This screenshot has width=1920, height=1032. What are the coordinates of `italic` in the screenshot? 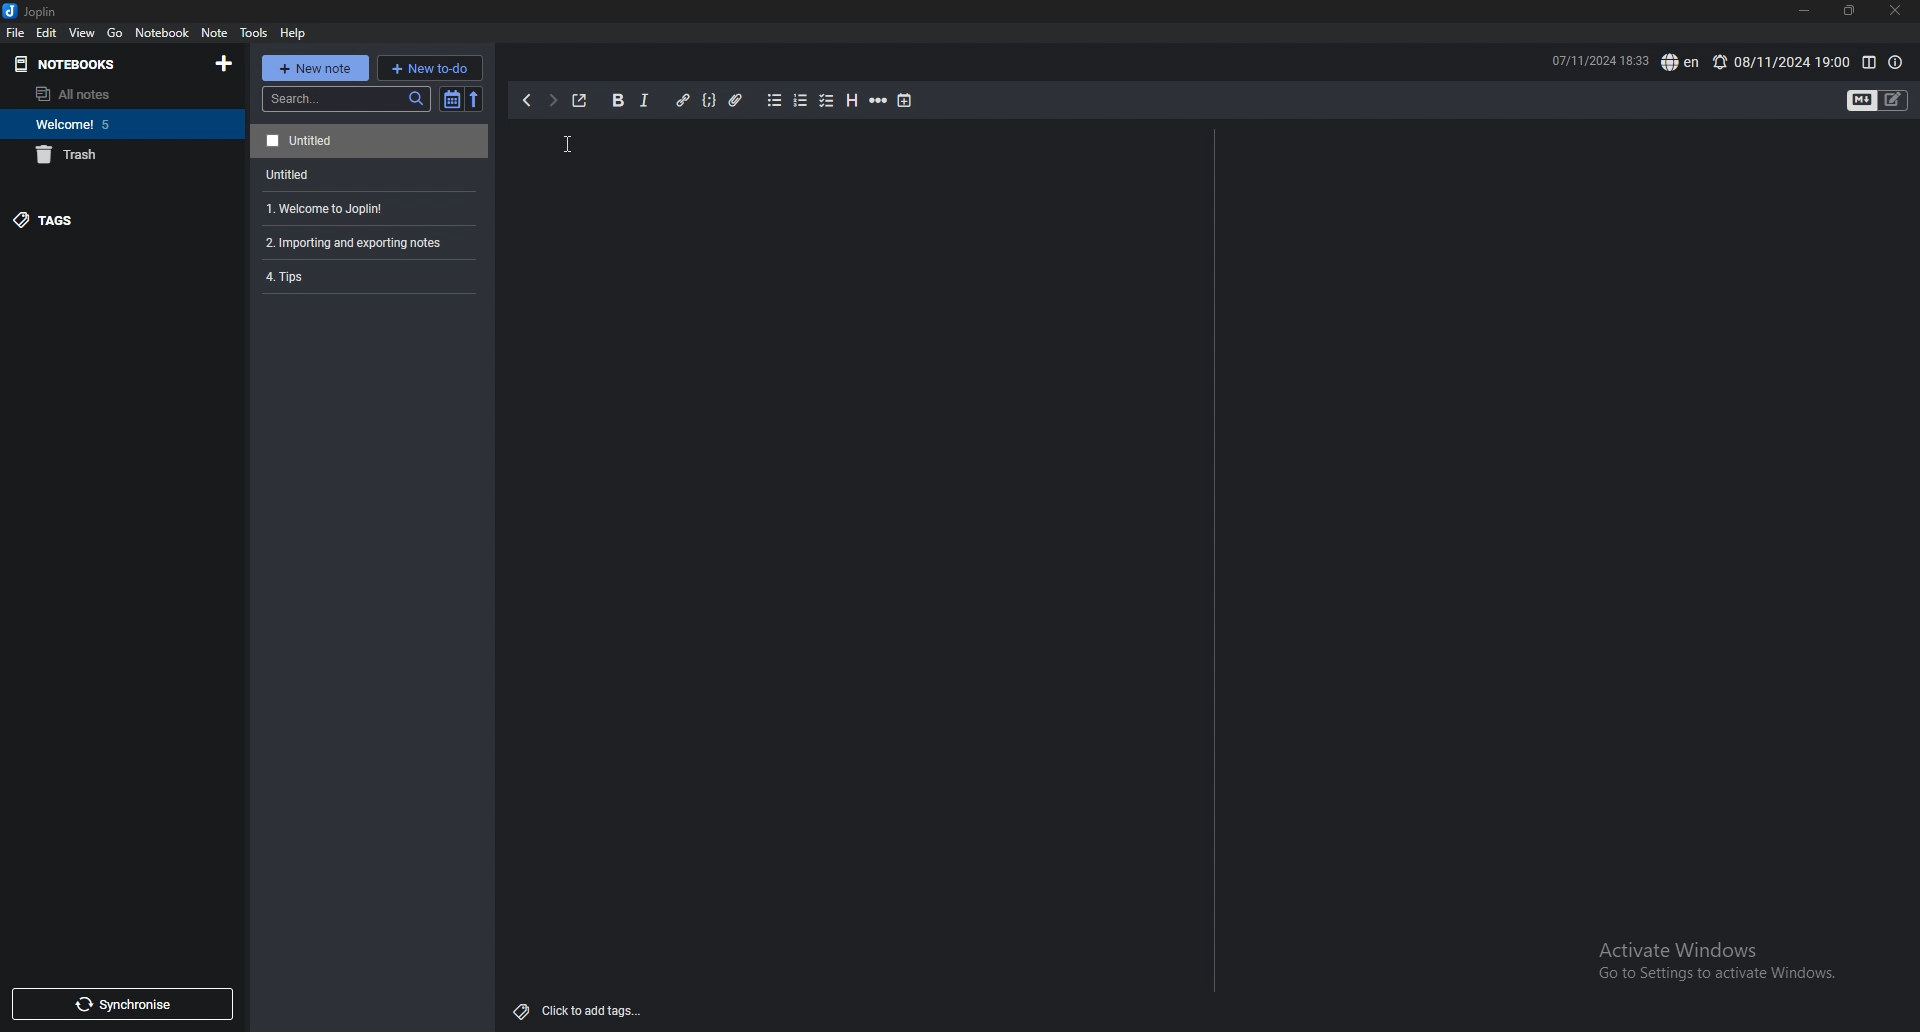 It's located at (645, 101).